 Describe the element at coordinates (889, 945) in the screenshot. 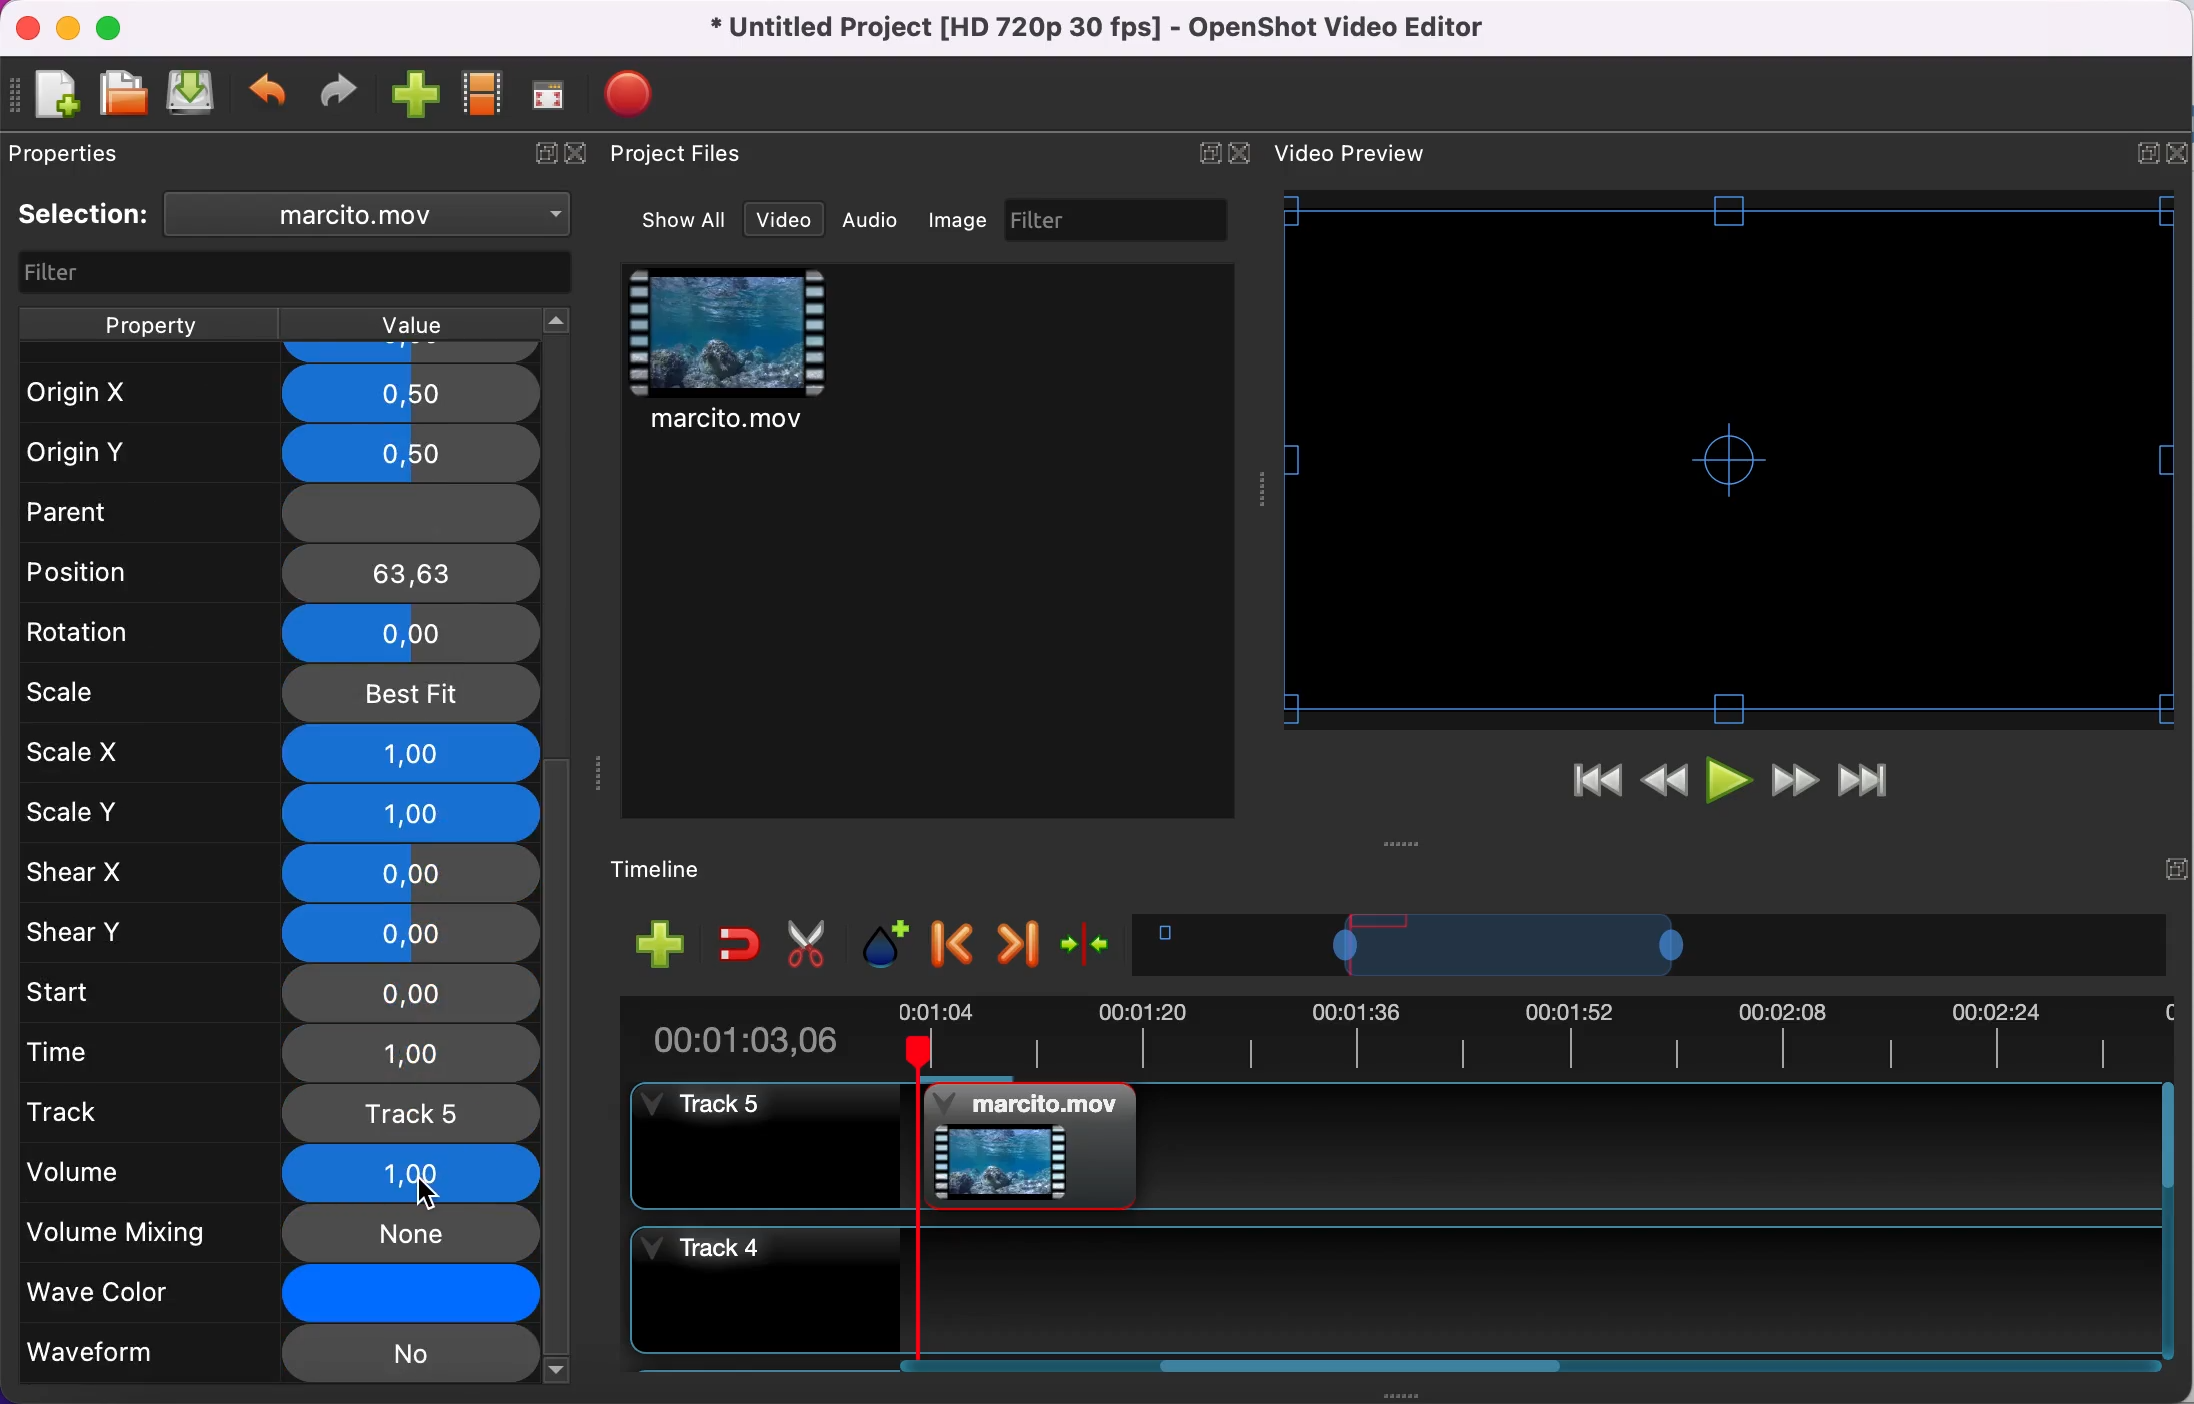

I see `add marker` at that location.